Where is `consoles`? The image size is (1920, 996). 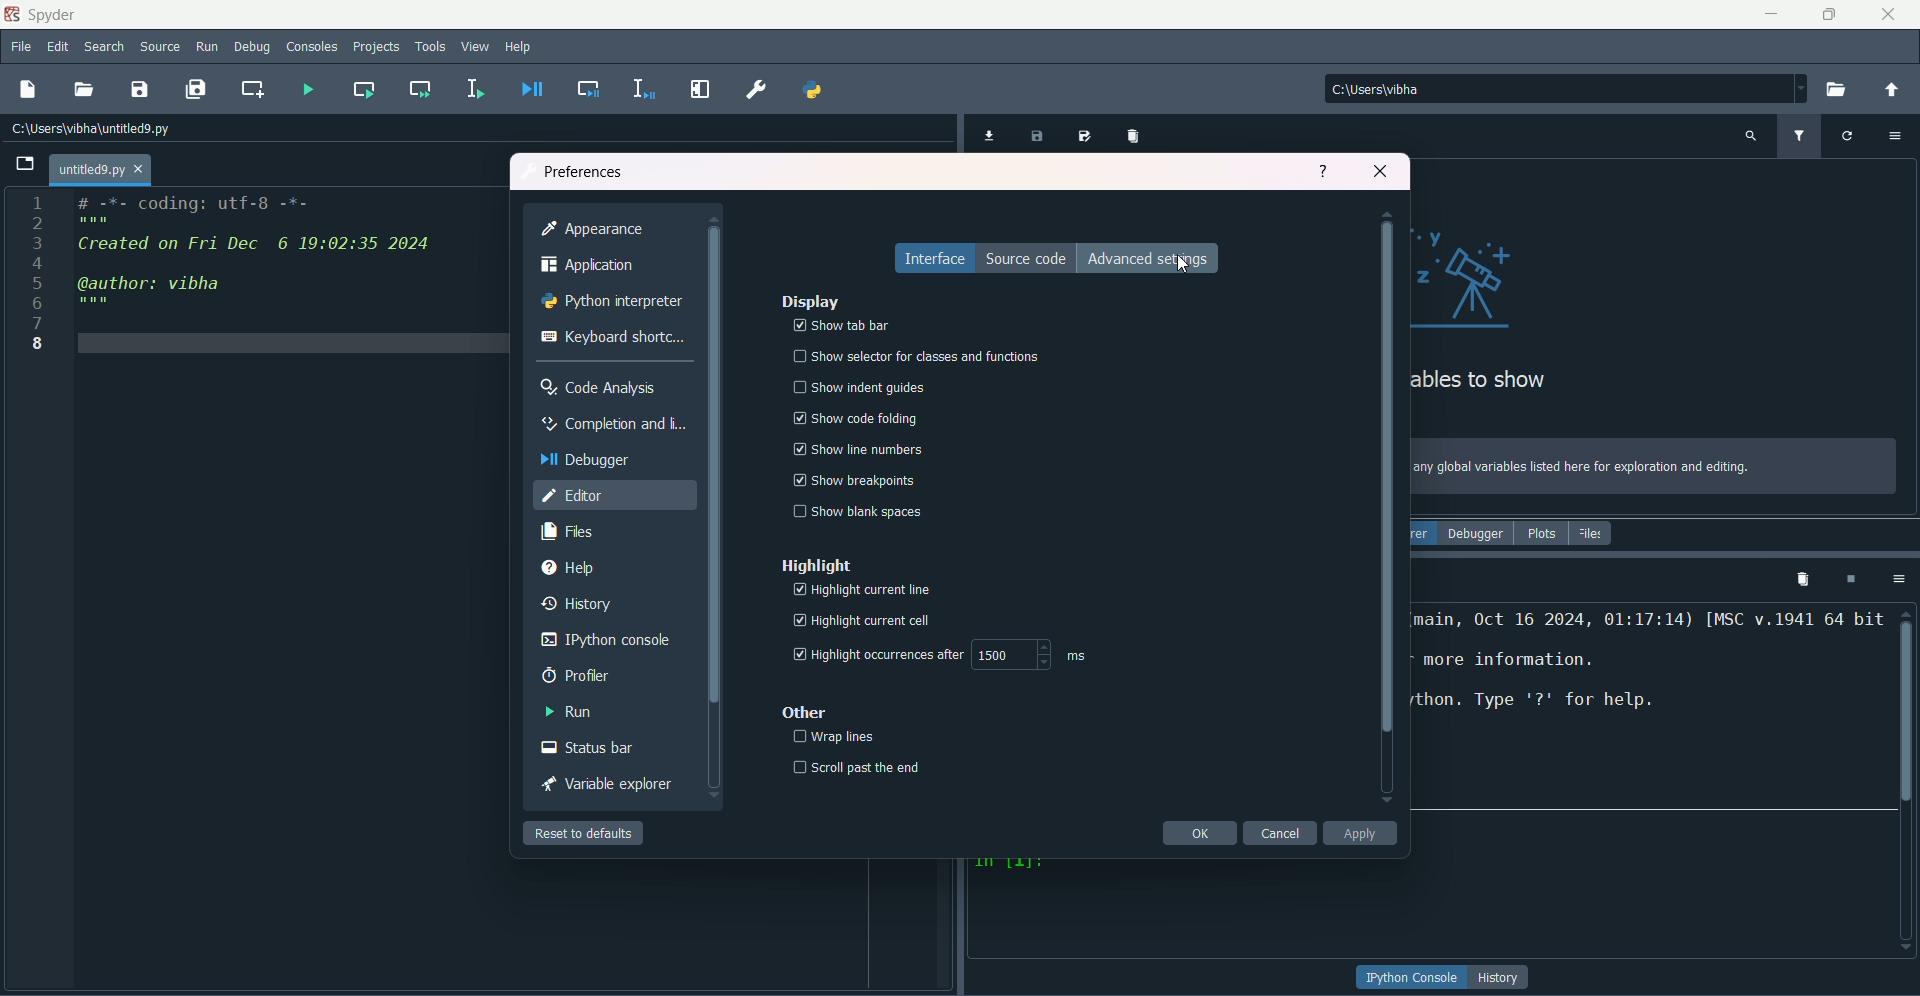 consoles is located at coordinates (313, 46).